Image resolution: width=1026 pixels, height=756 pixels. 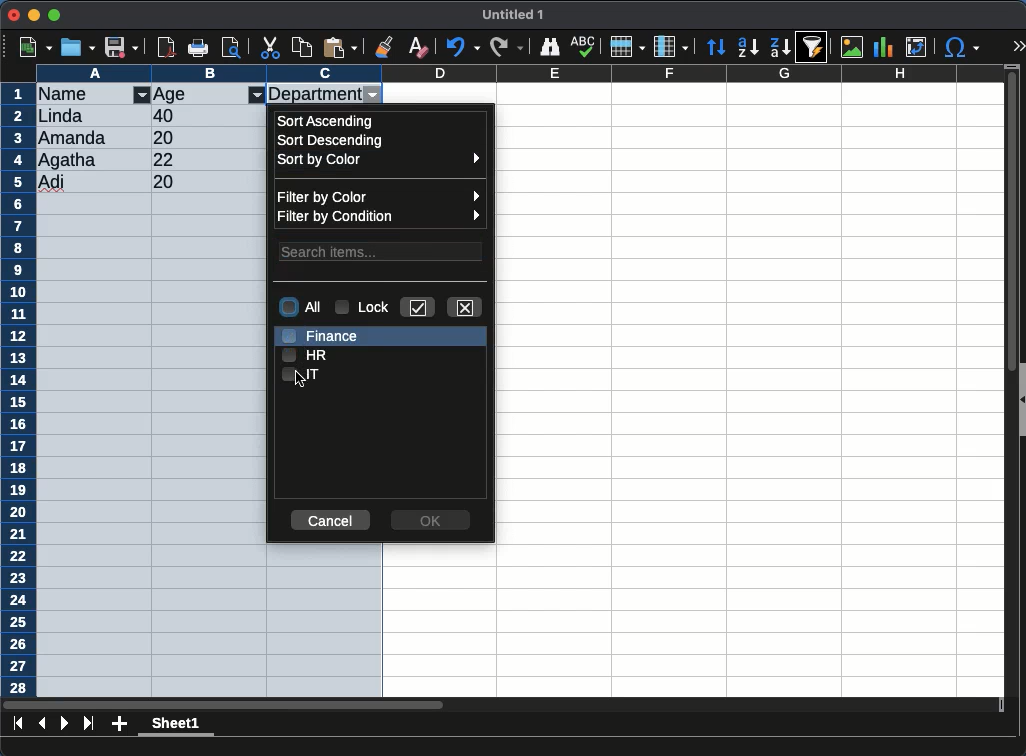 I want to click on spell check, so click(x=584, y=44).